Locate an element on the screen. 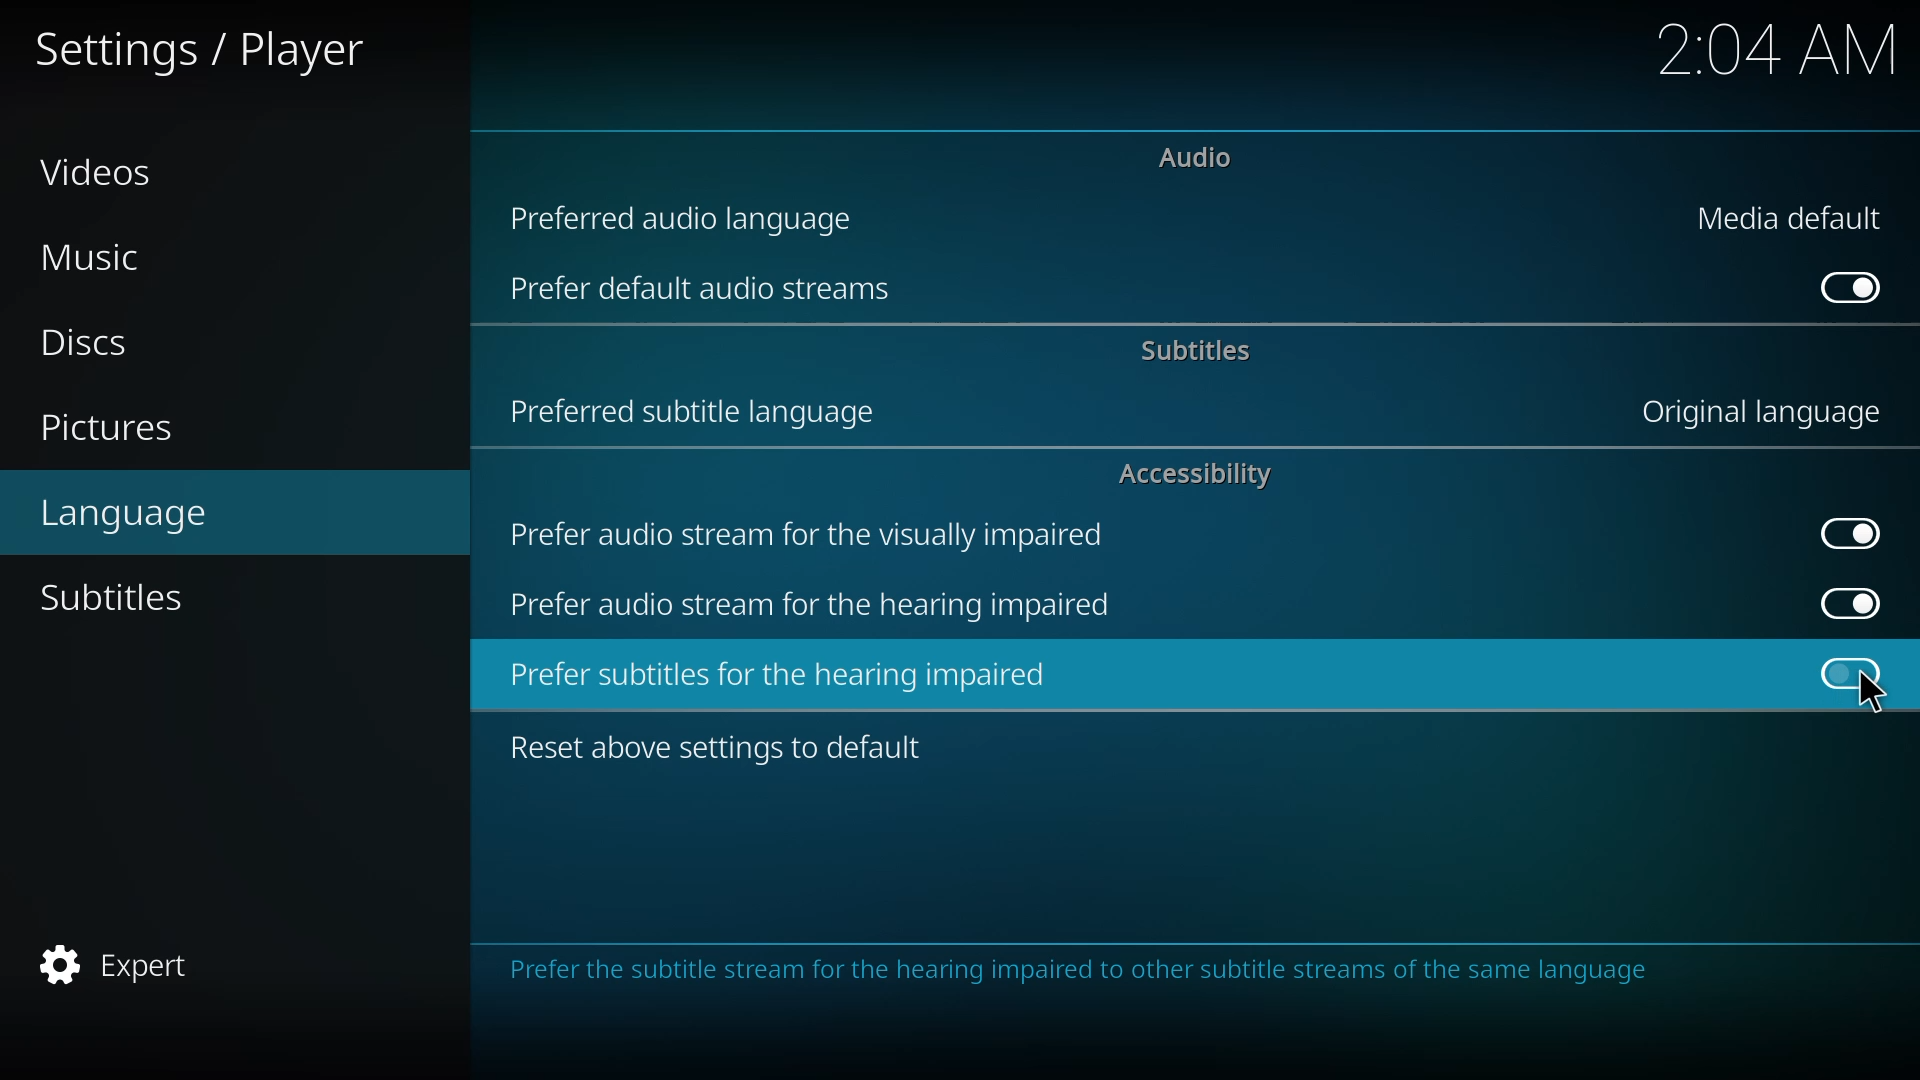 The image size is (1920, 1080). original language is located at coordinates (1754, 412).